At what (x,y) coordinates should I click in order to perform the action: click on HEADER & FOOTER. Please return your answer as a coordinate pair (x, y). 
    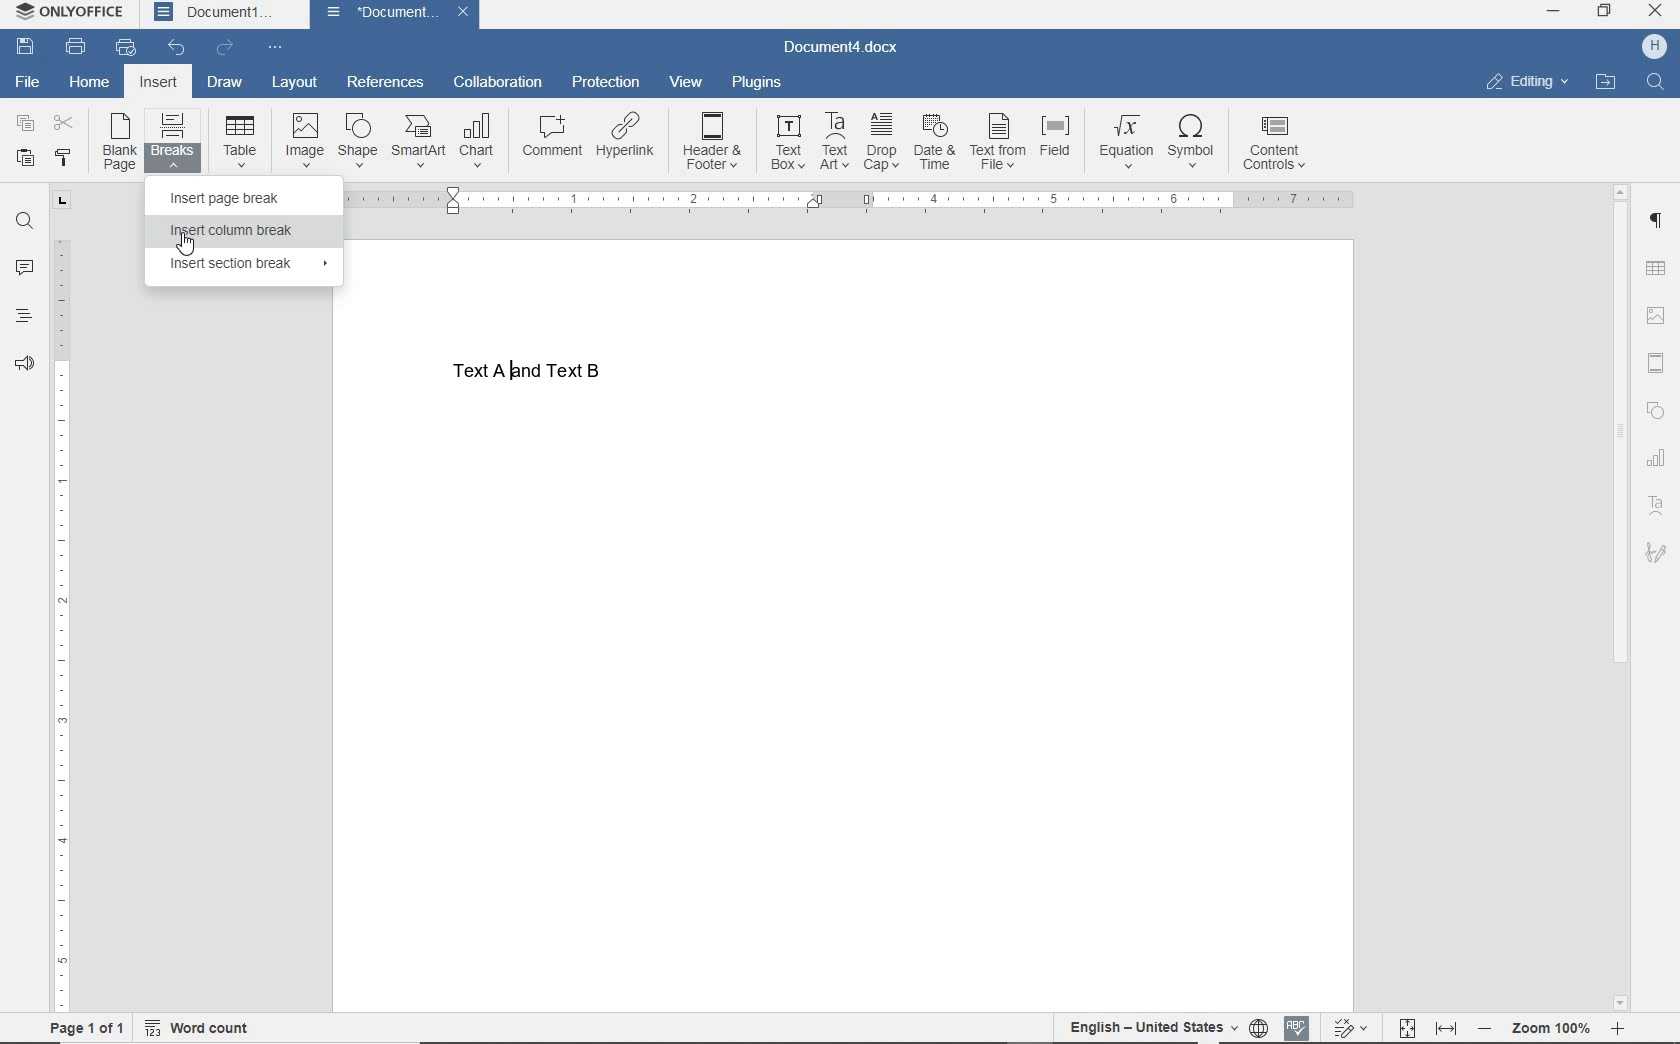
    Looking at the image, I should click on (715, 141).